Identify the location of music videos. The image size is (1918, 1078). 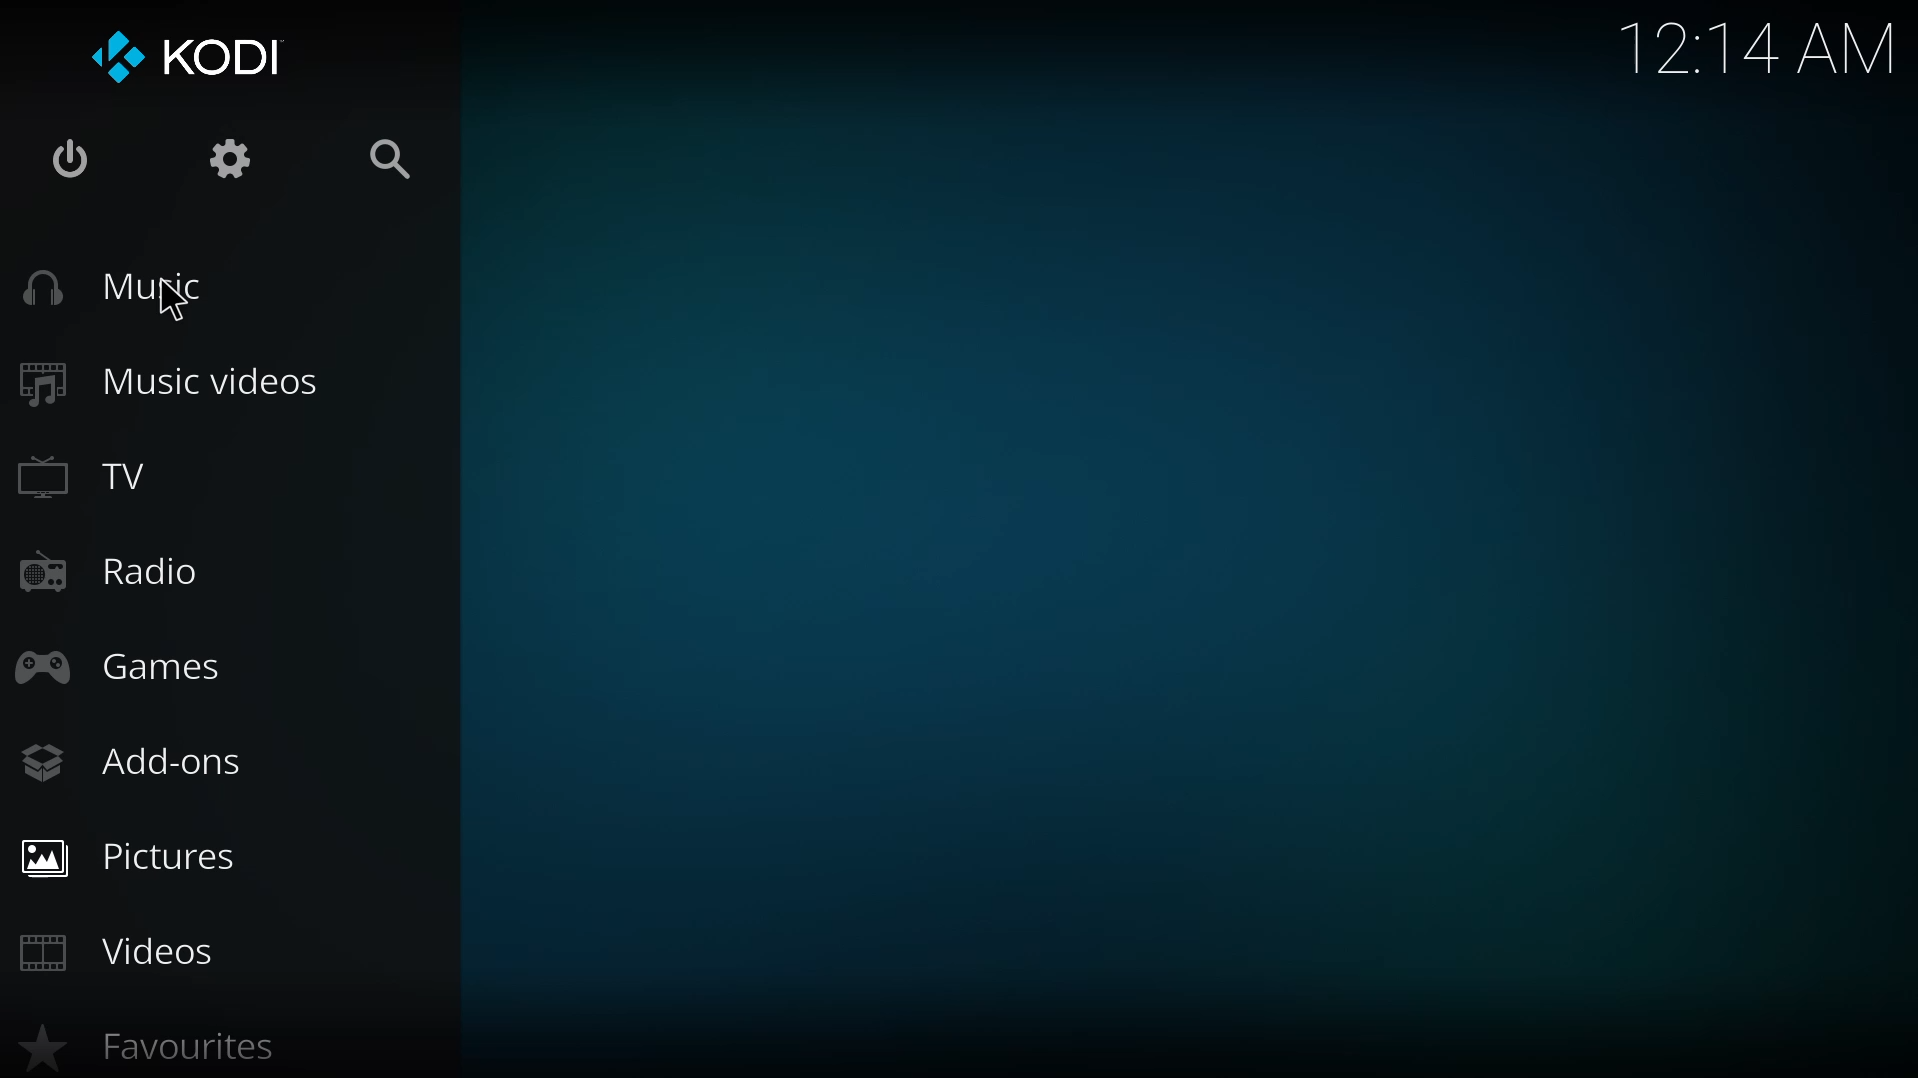
(170, 377).